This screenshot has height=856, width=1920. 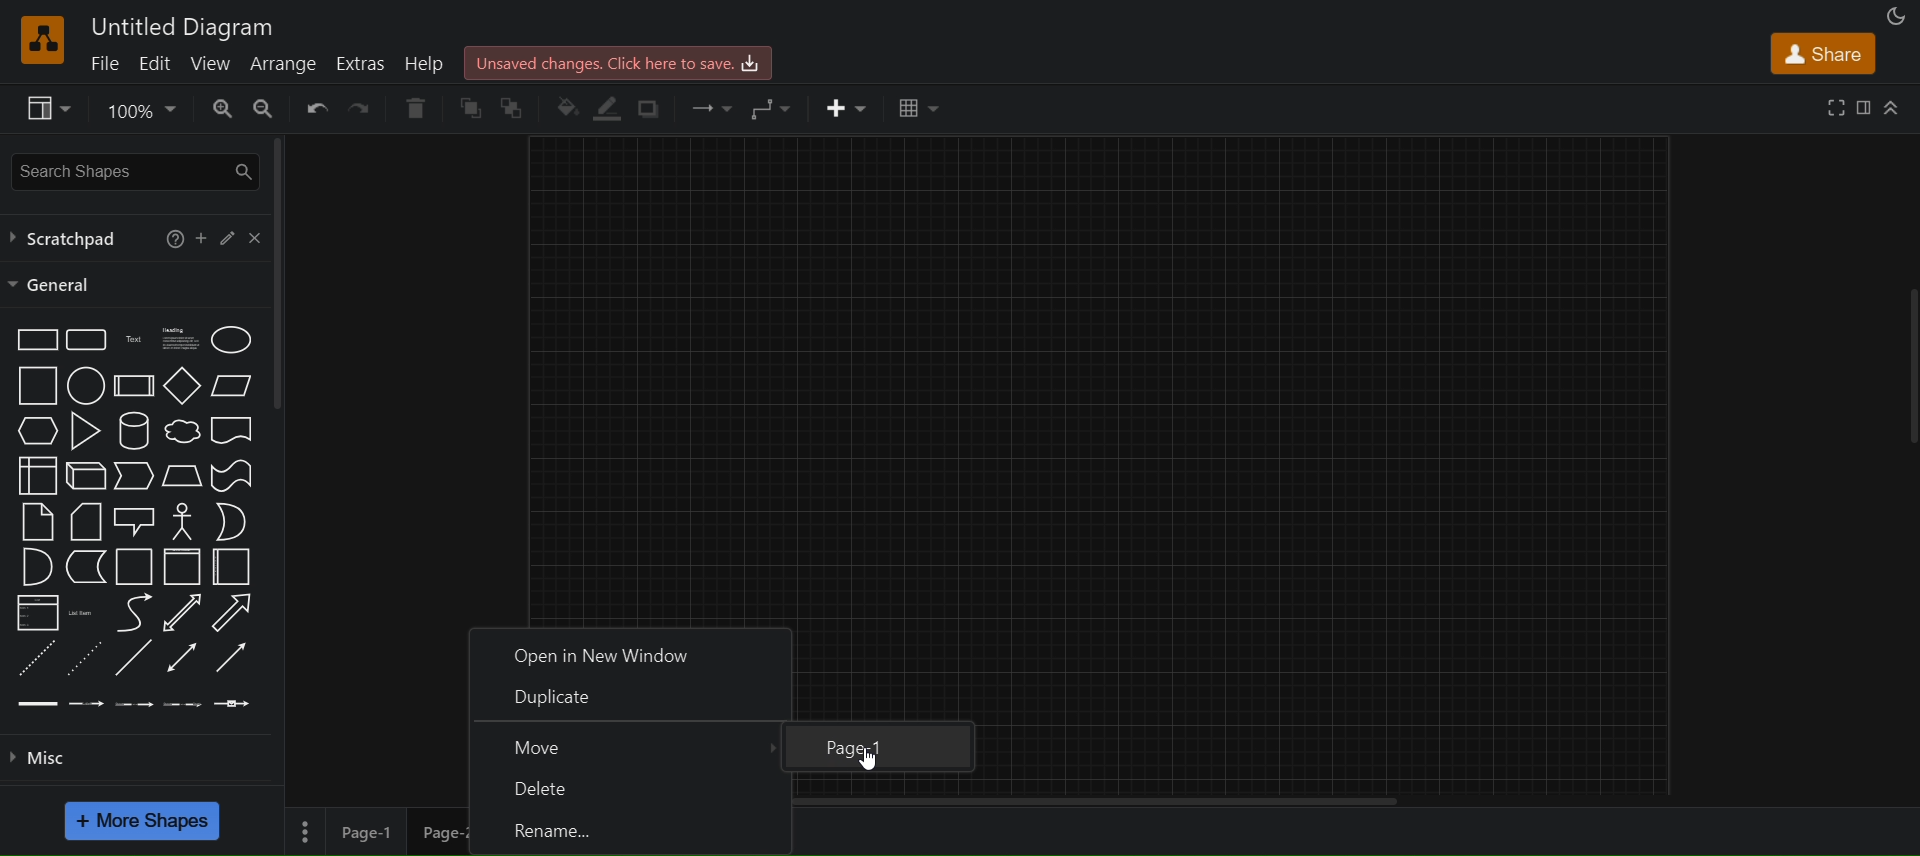 What do you see at coordinates (131, 386) in the screenshot?
I see `process` at bounding box center [131, 386].